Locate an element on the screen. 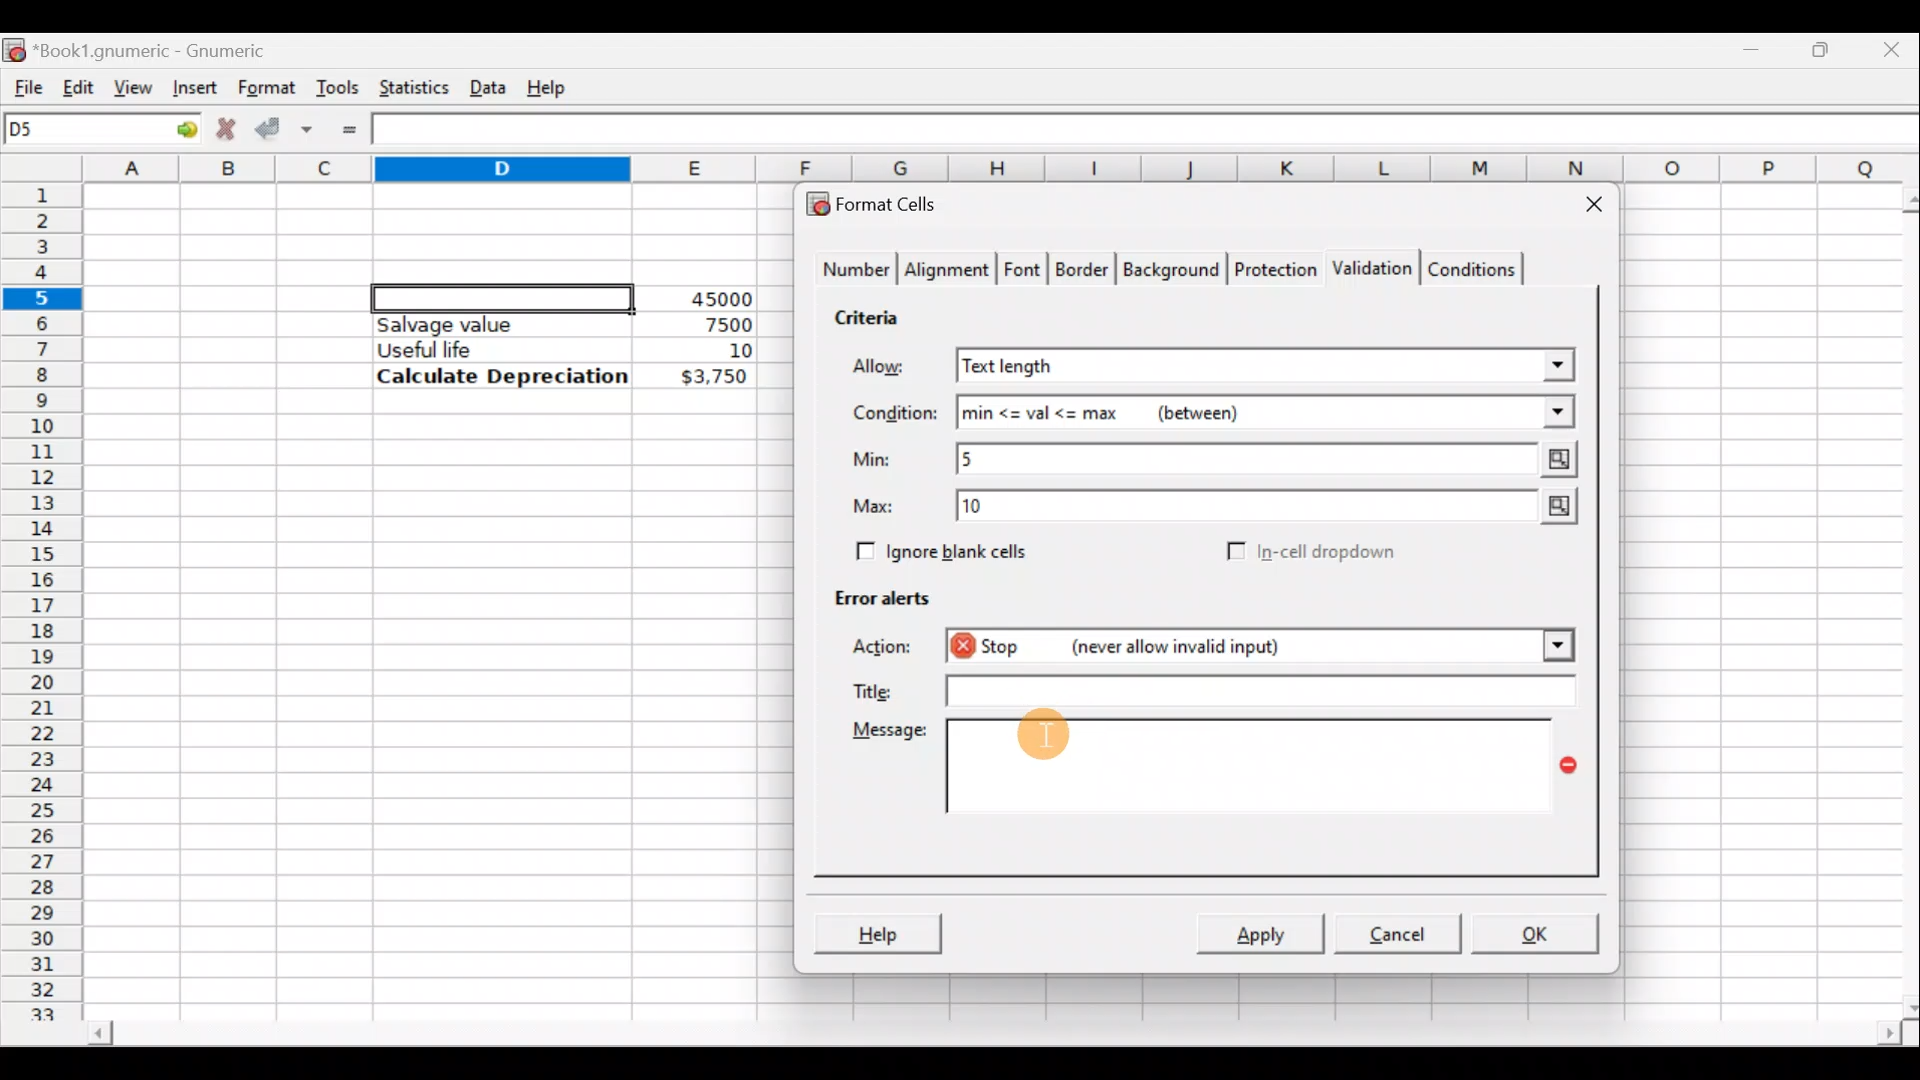 The image size is (1920, 1080). Action drop down is located at coordinates (1542, 646).